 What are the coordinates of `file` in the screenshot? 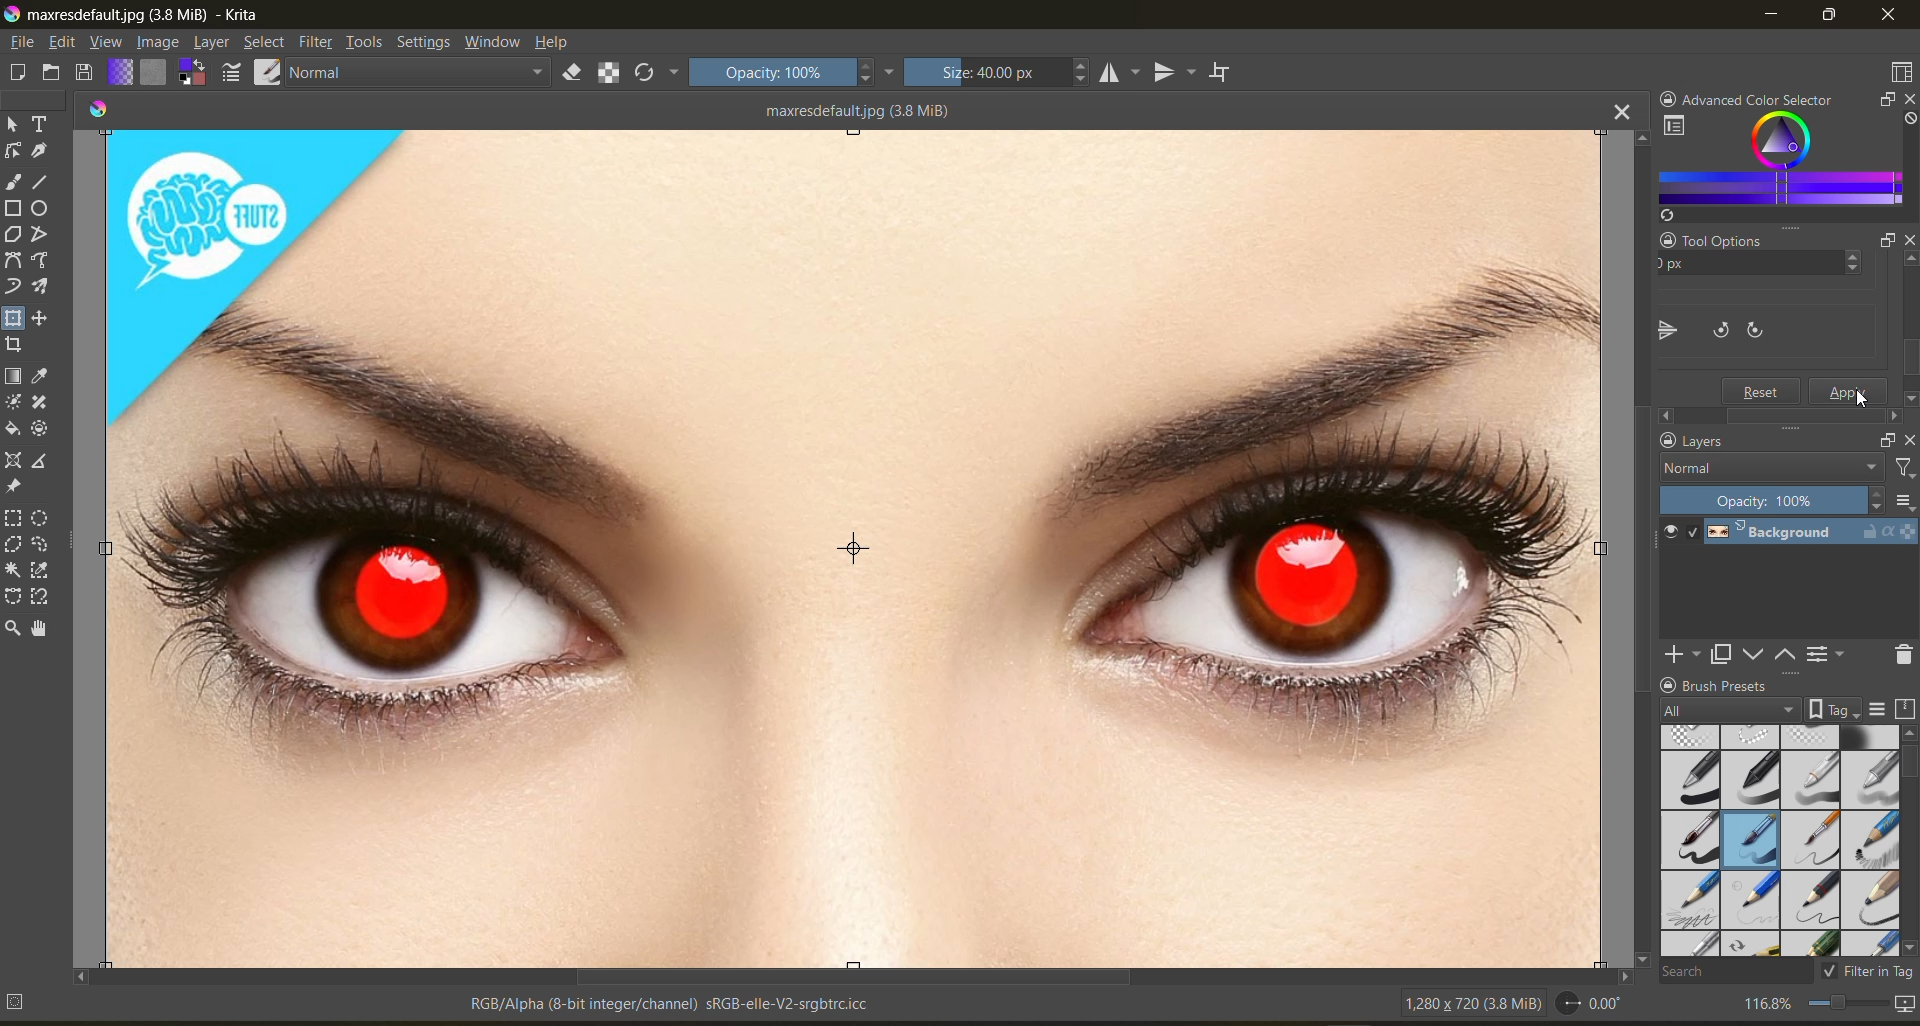 It's located at (25, 42).